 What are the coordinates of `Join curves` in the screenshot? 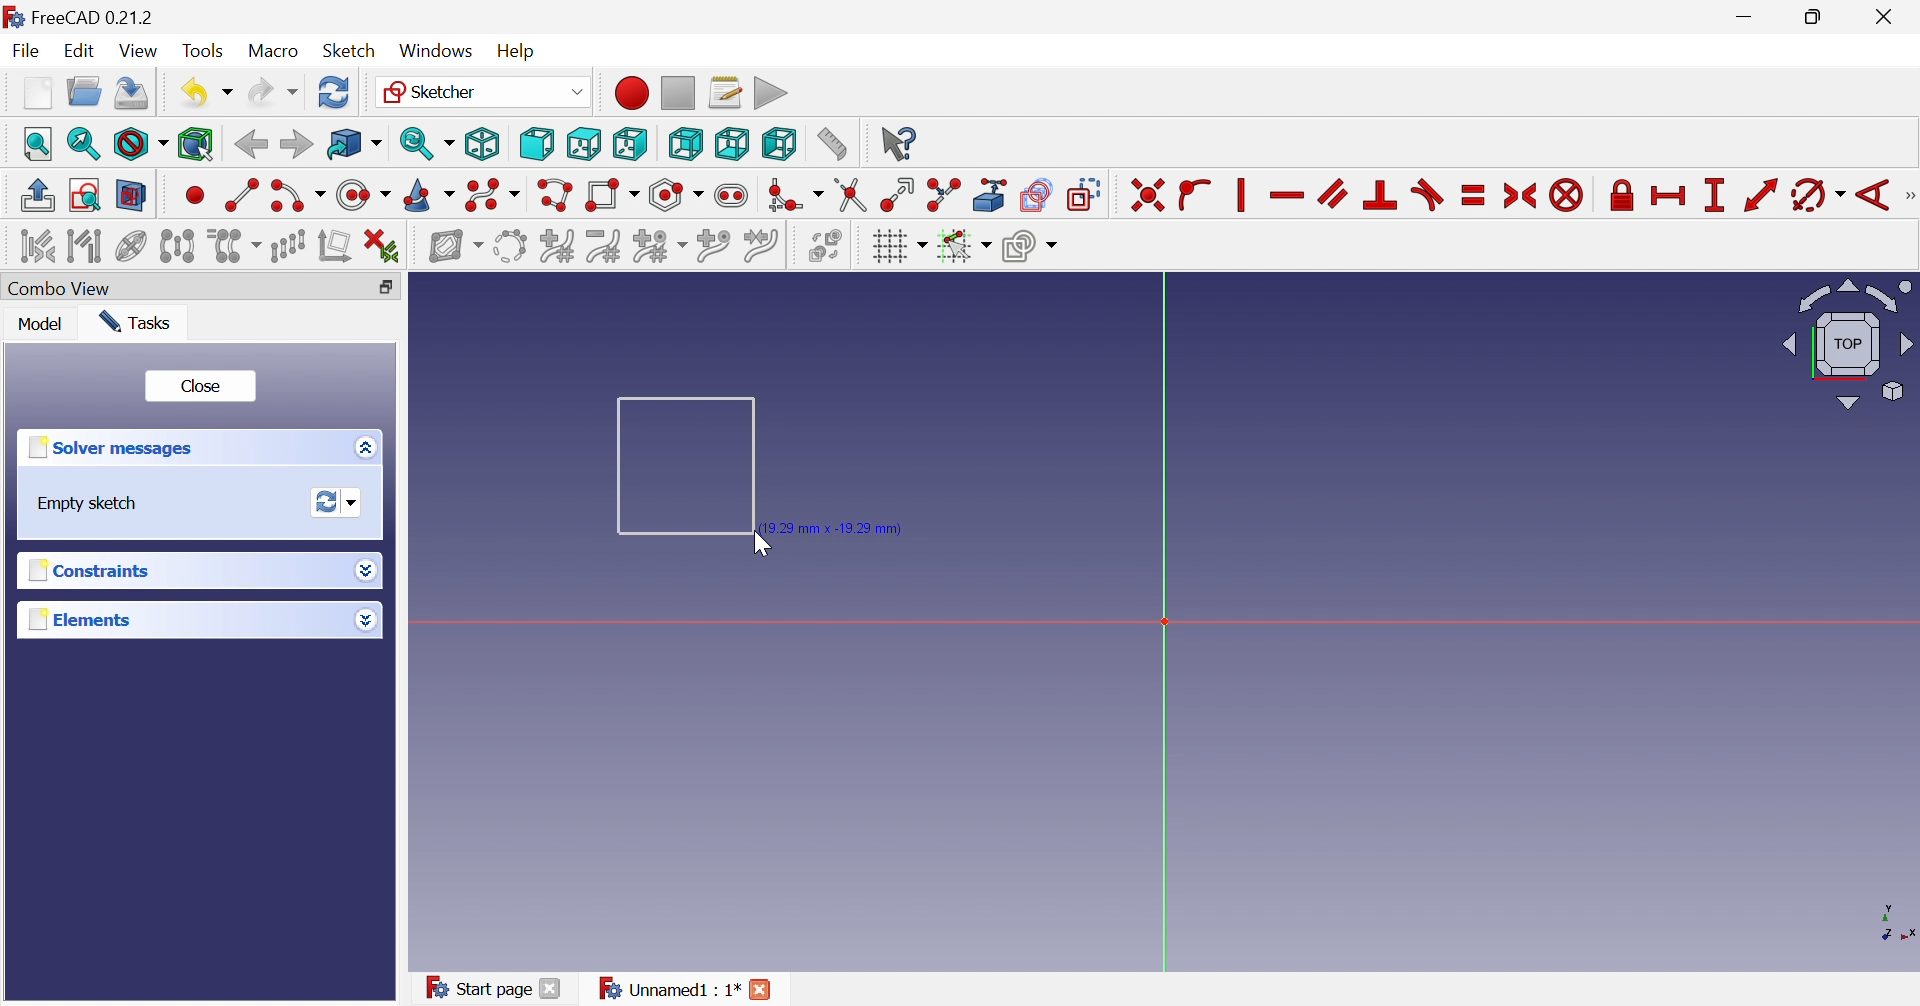 It's located at (761, 246).